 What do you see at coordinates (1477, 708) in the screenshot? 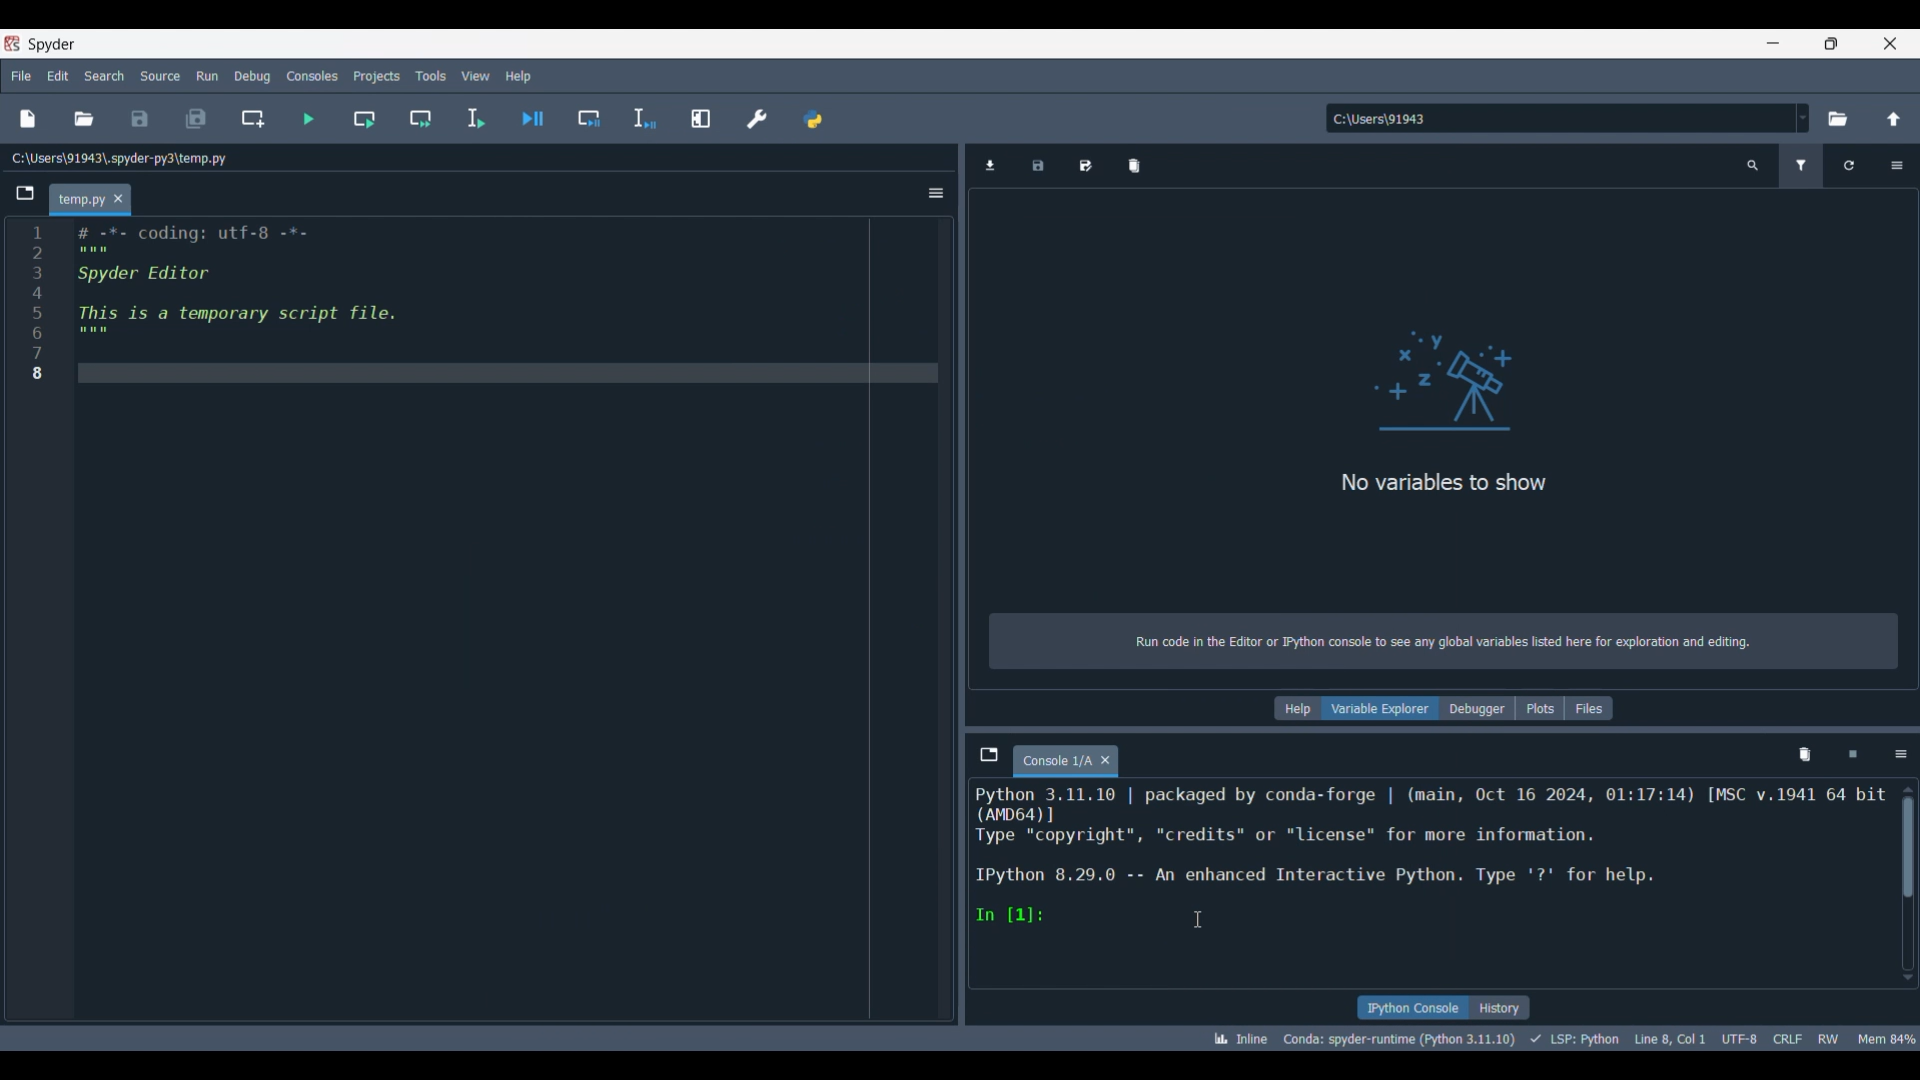
I see `Debugger` at bounding box center [1477, 708].